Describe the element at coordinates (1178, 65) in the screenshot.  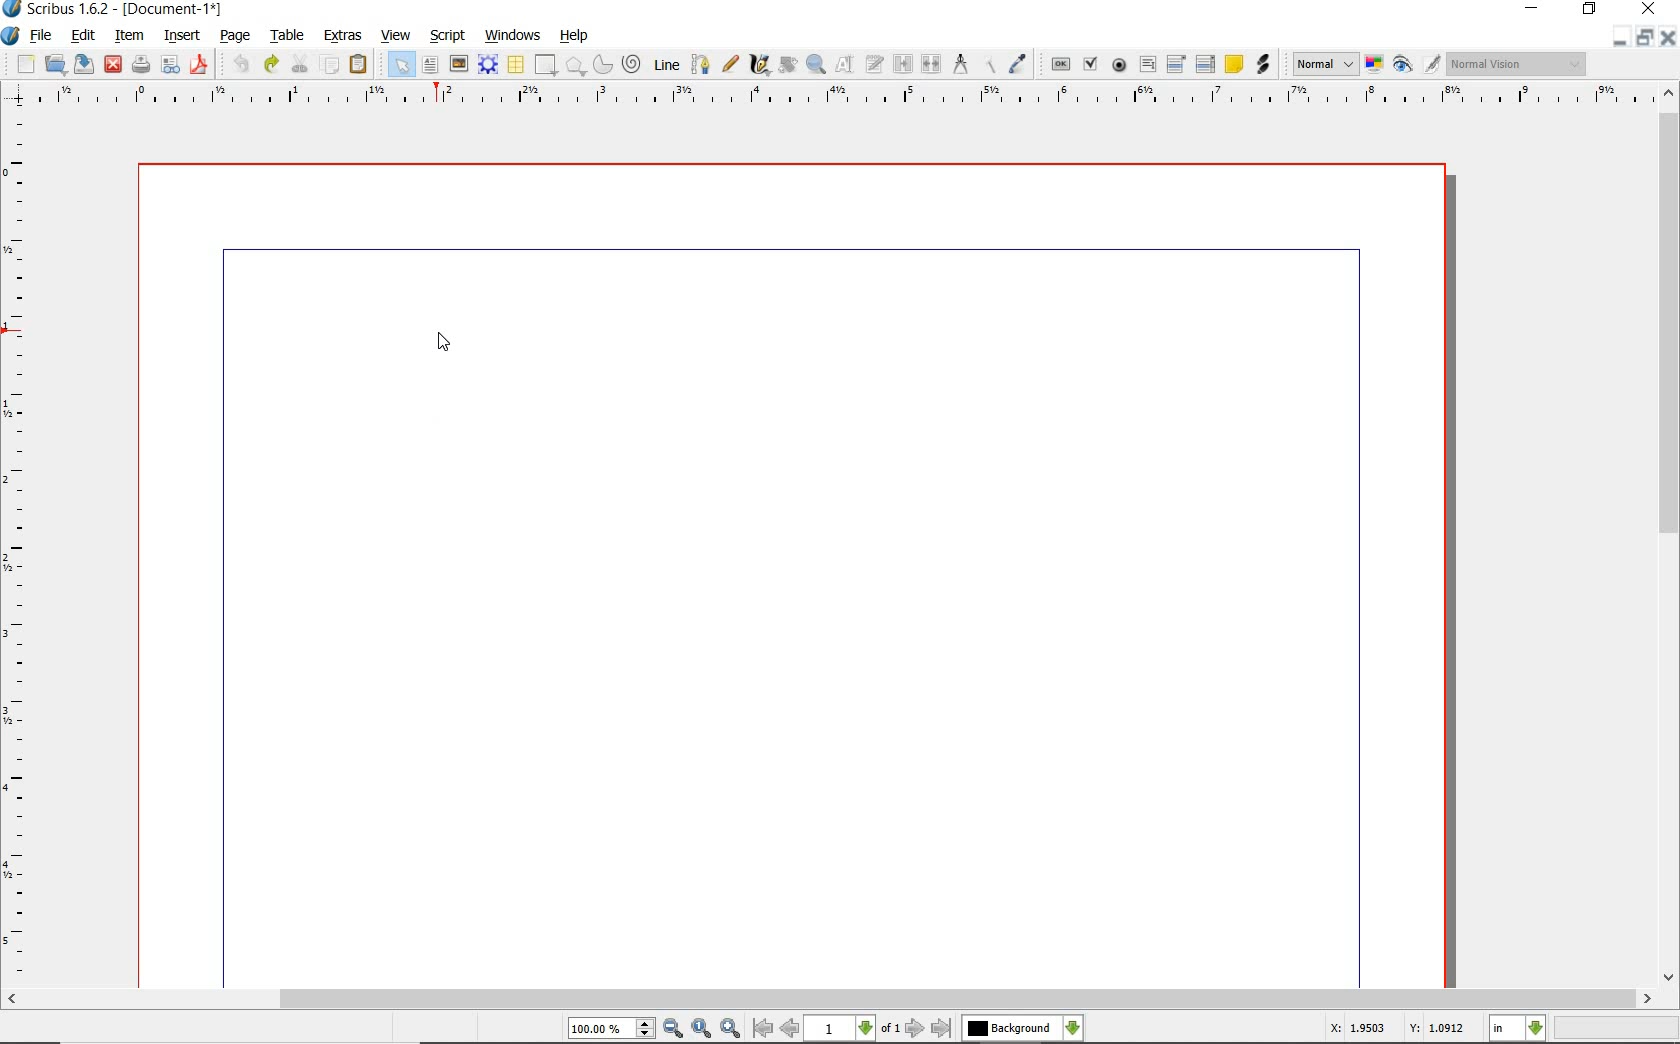
I see `pdf combo box` at that location.